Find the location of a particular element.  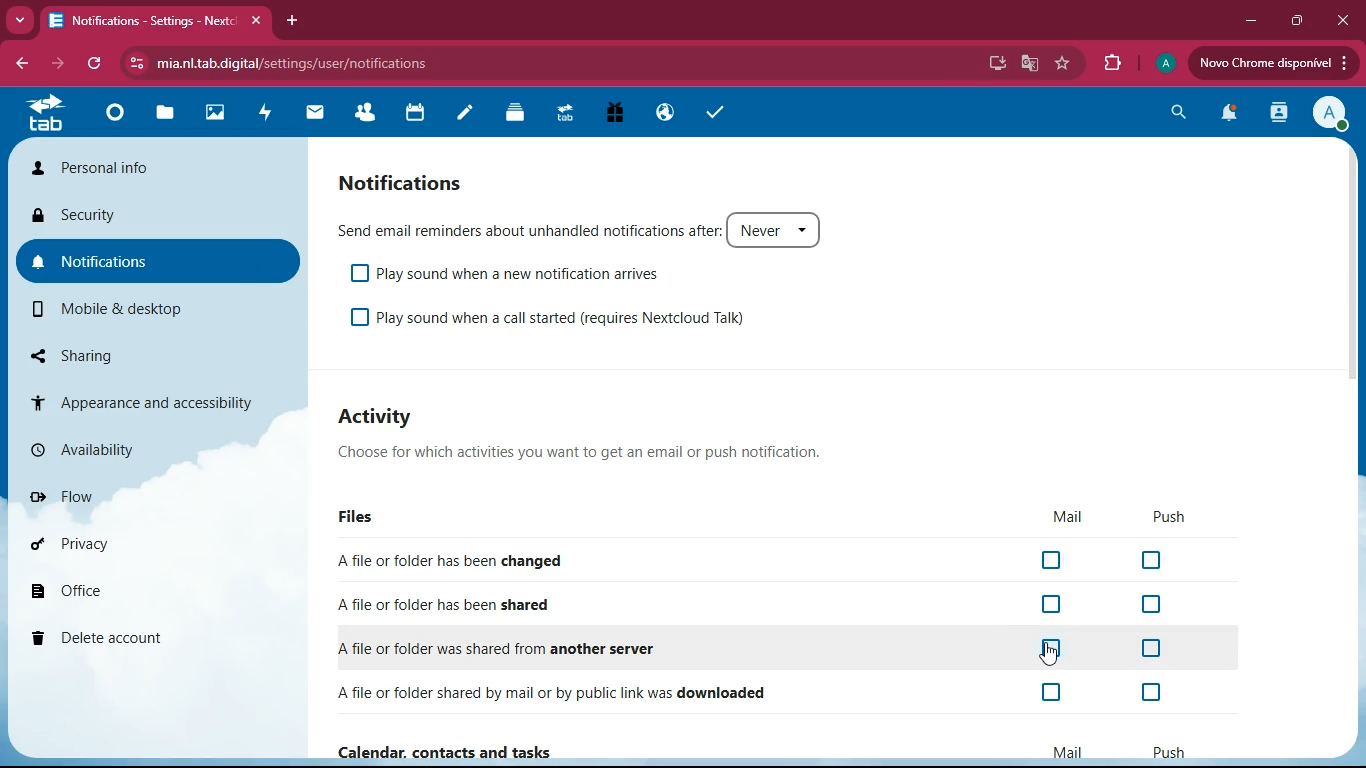

public is located at coordinates (663, 116).